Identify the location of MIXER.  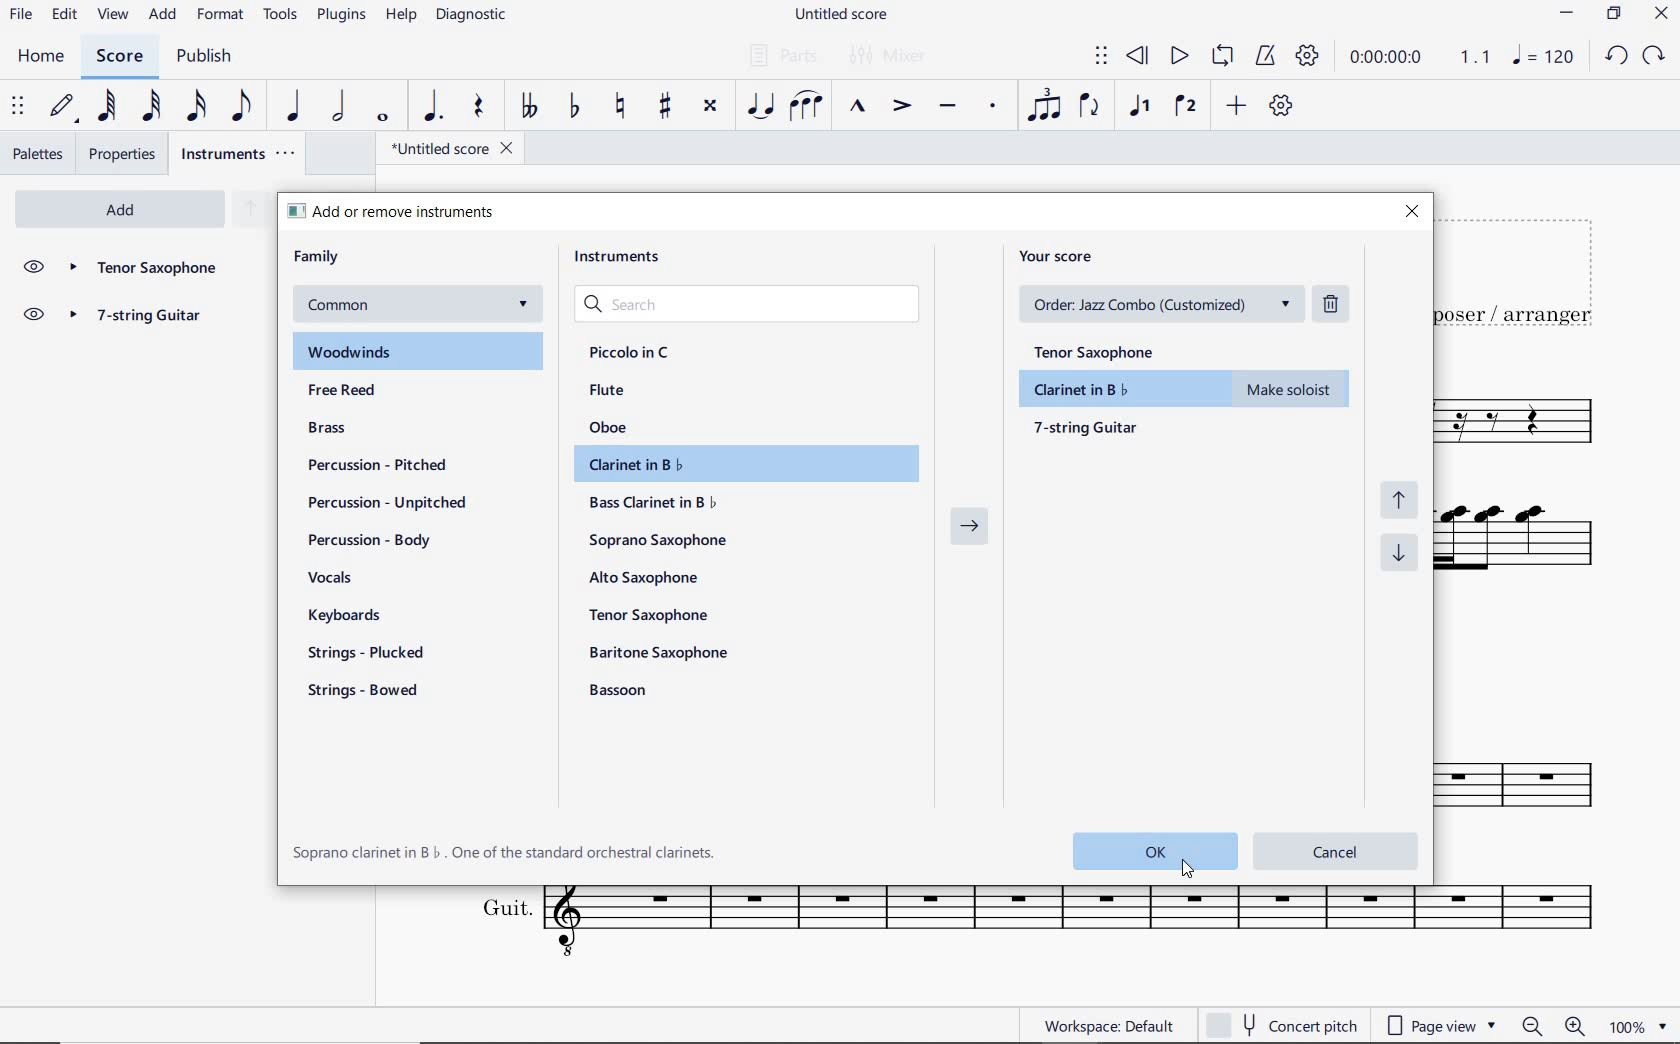
(890, 57).